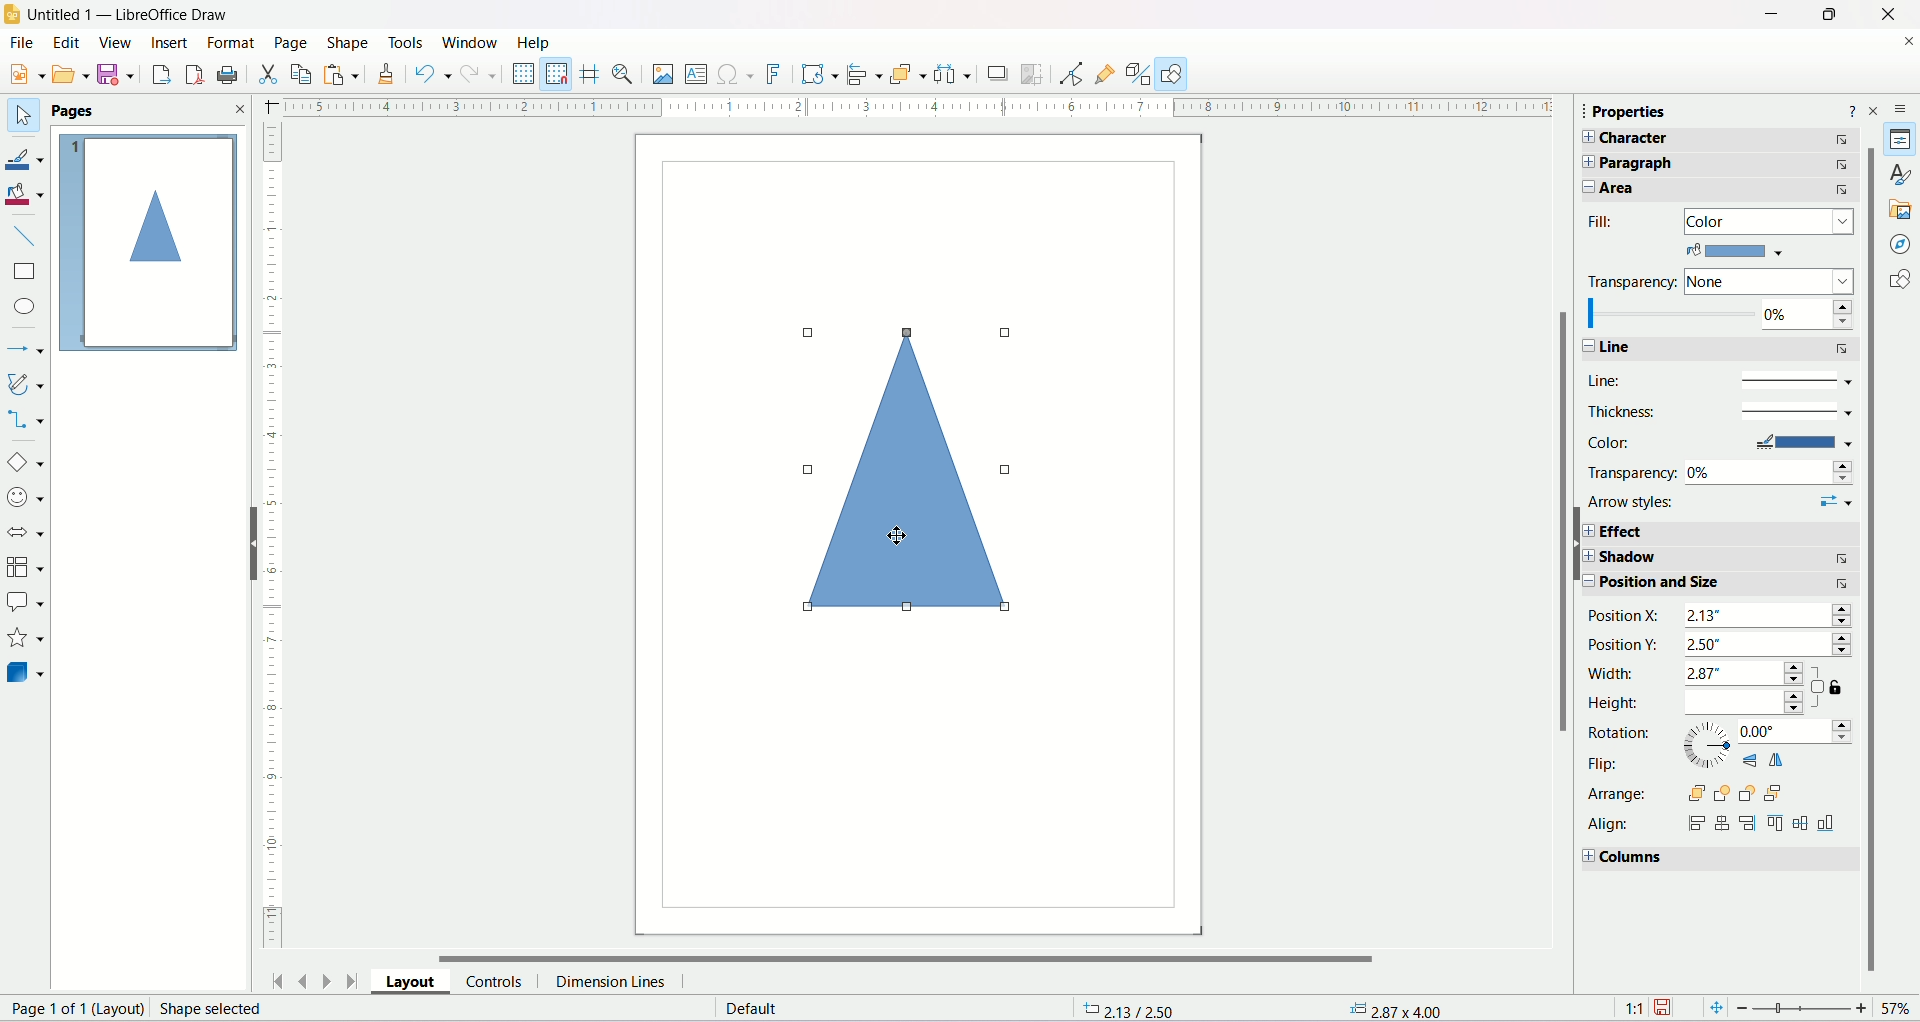 Image resolution: width=1920 pixels, height=1022 pixels. What do you see at coordinates (908, 74) in the screenshot?
I see `Arrange` at bounding box center [908, 74].